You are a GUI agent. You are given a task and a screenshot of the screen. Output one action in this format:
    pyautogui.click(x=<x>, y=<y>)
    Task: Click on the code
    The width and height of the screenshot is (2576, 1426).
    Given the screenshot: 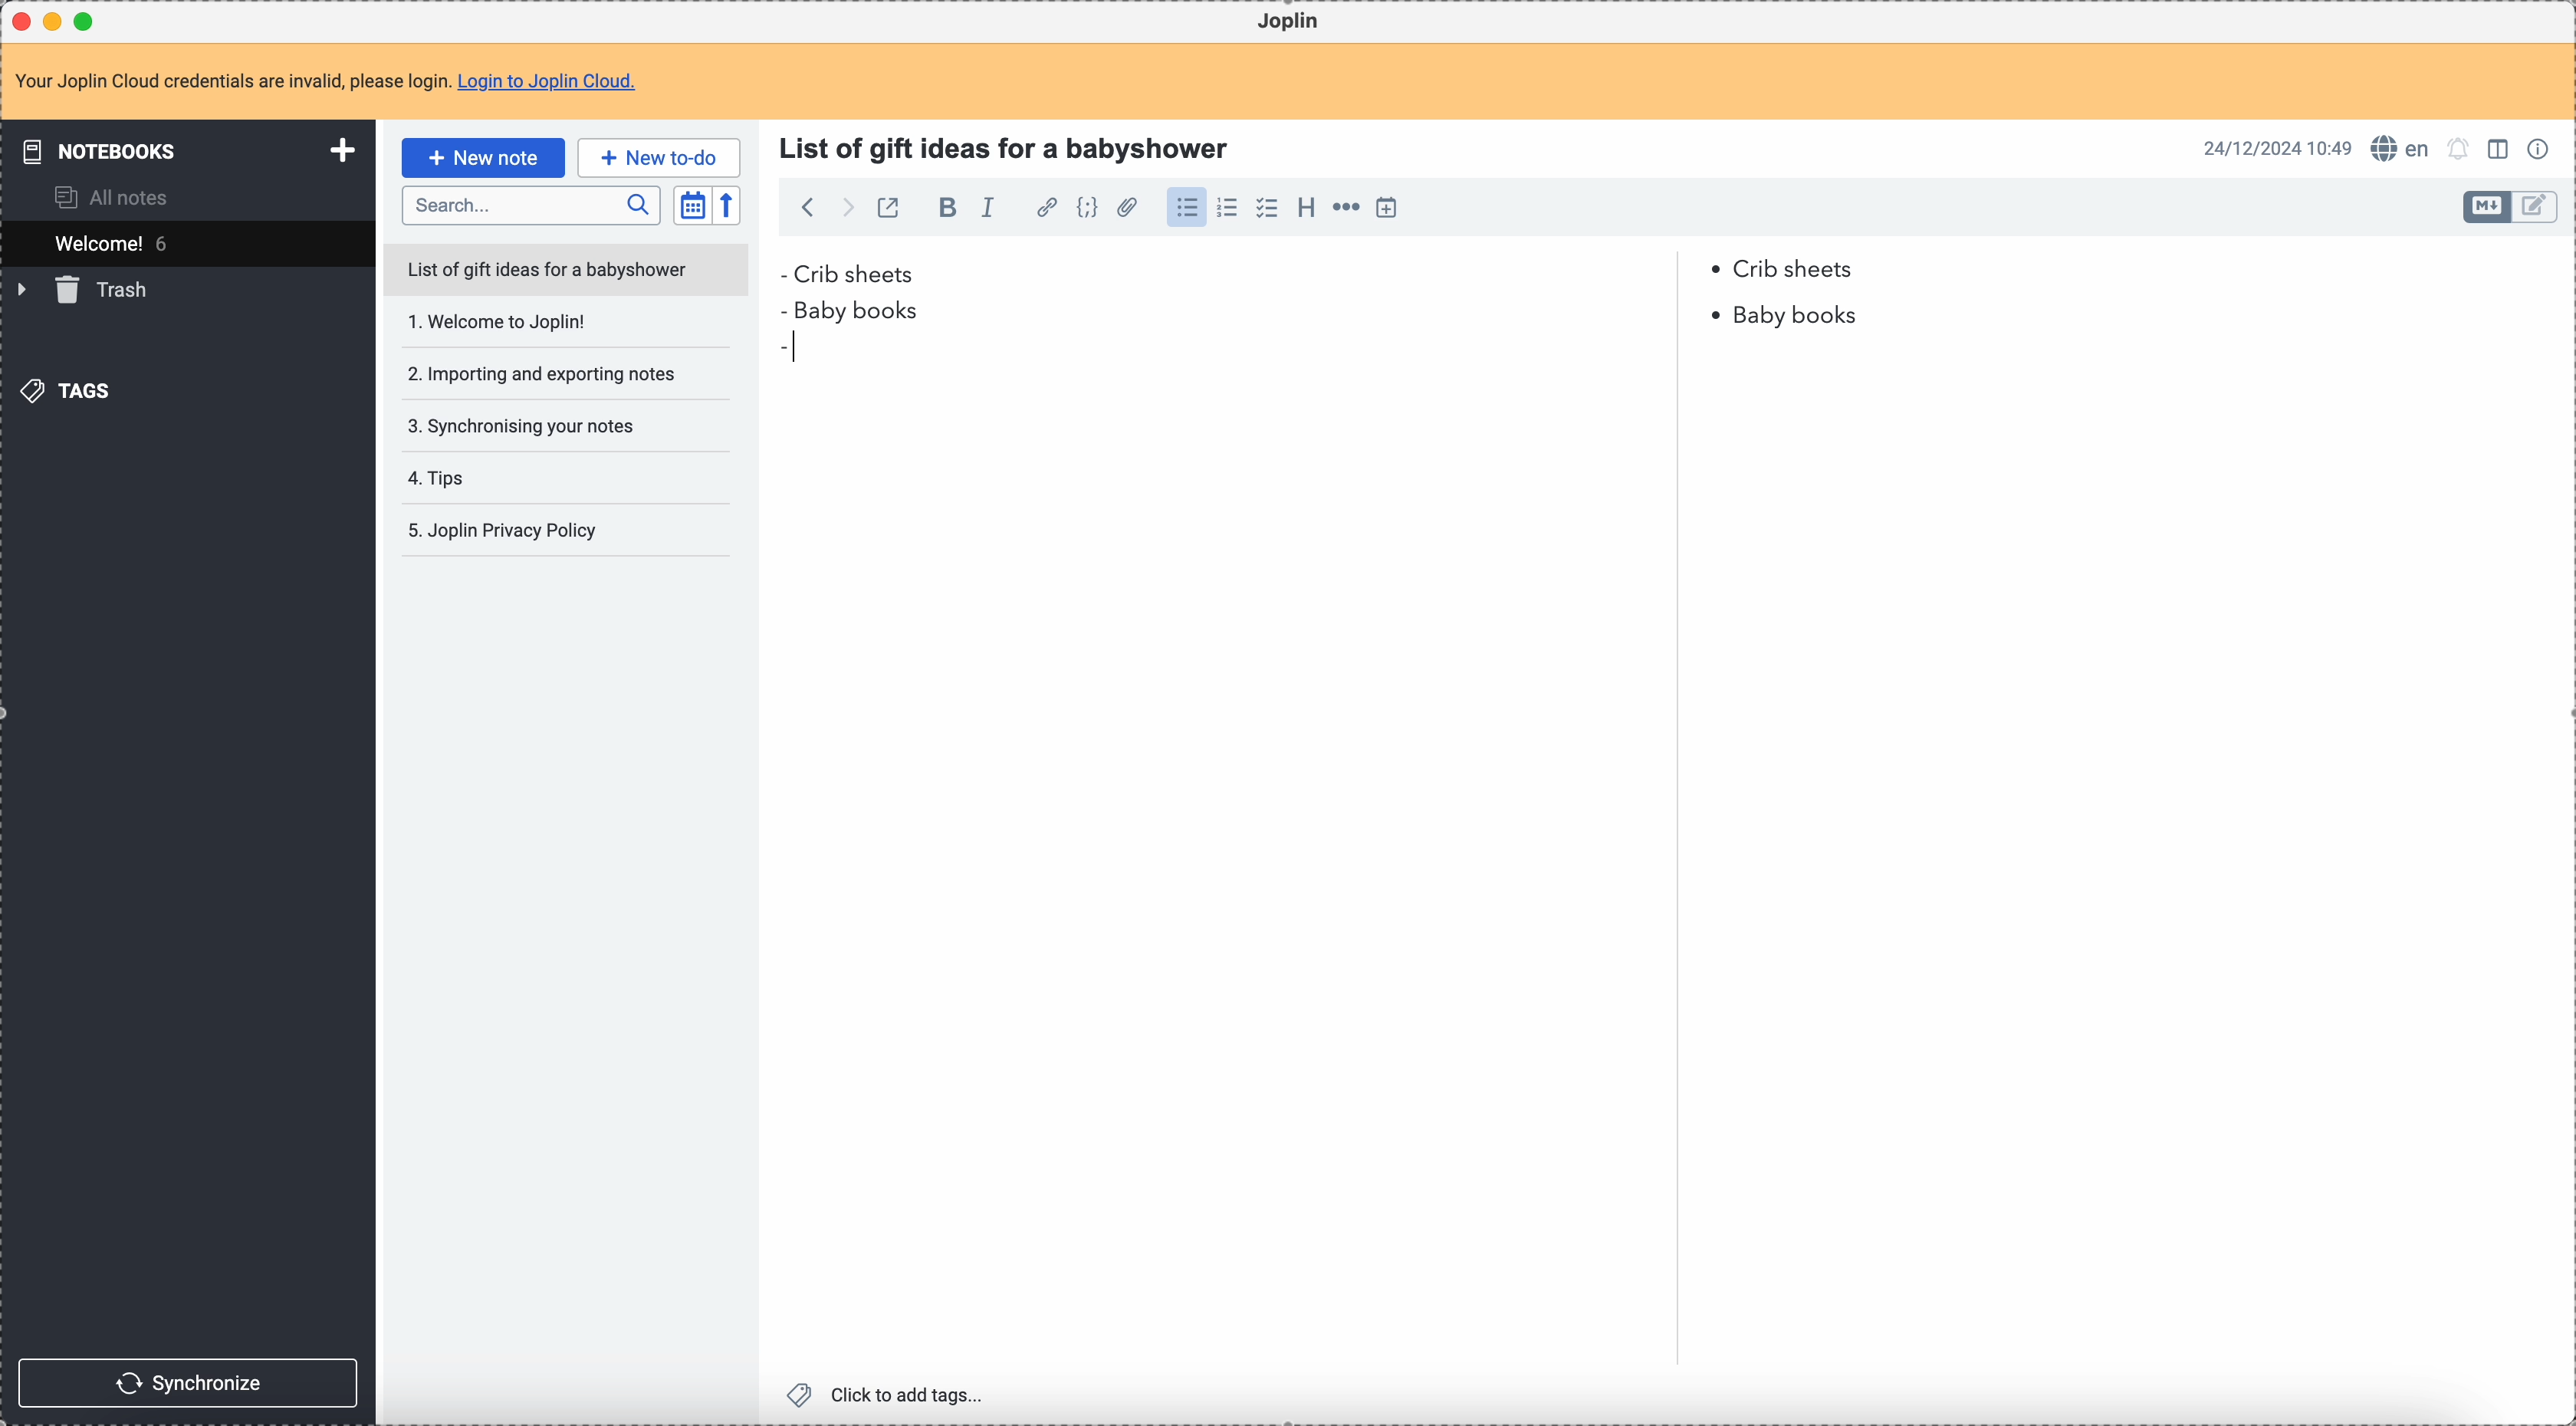 What is the action you would take?
    pyautogui.click(x=1090, y=209)
    